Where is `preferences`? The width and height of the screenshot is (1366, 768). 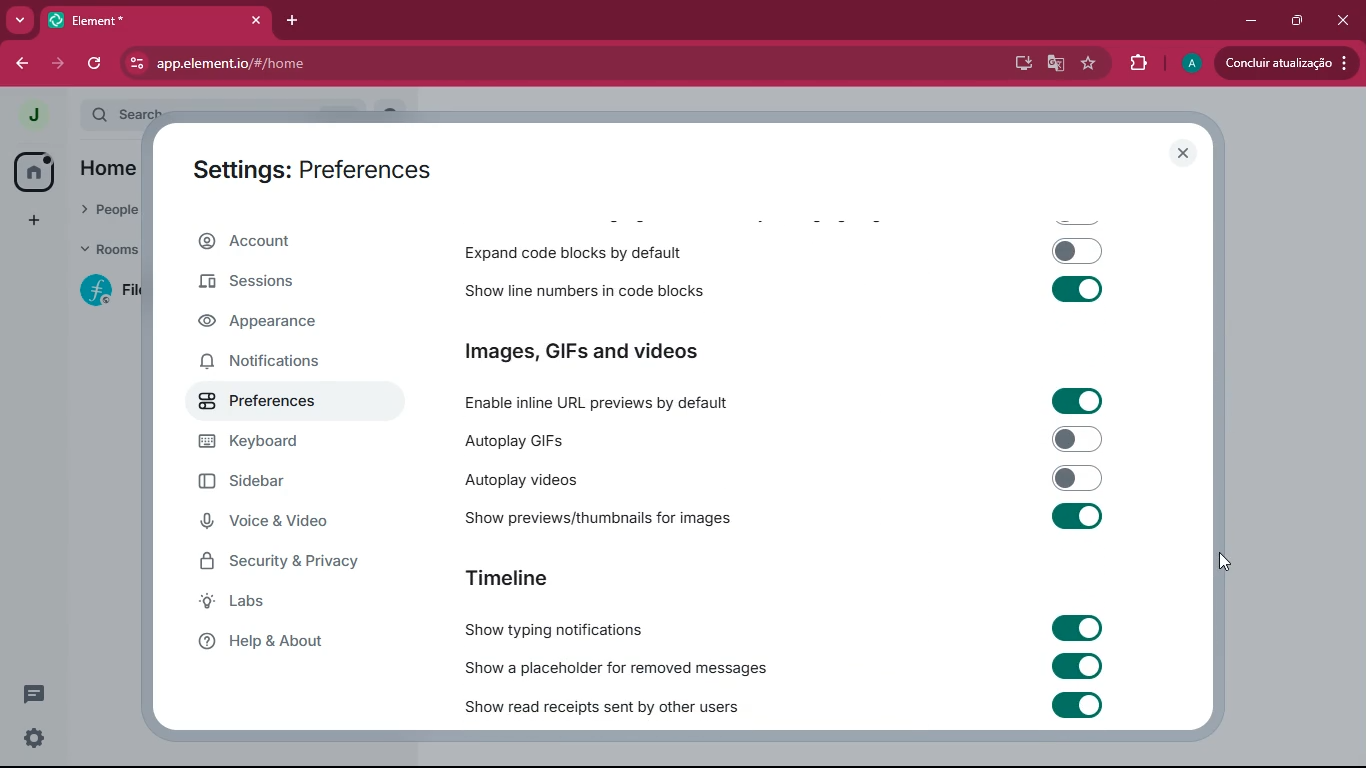
preferences is located at coordinates (276, 403).